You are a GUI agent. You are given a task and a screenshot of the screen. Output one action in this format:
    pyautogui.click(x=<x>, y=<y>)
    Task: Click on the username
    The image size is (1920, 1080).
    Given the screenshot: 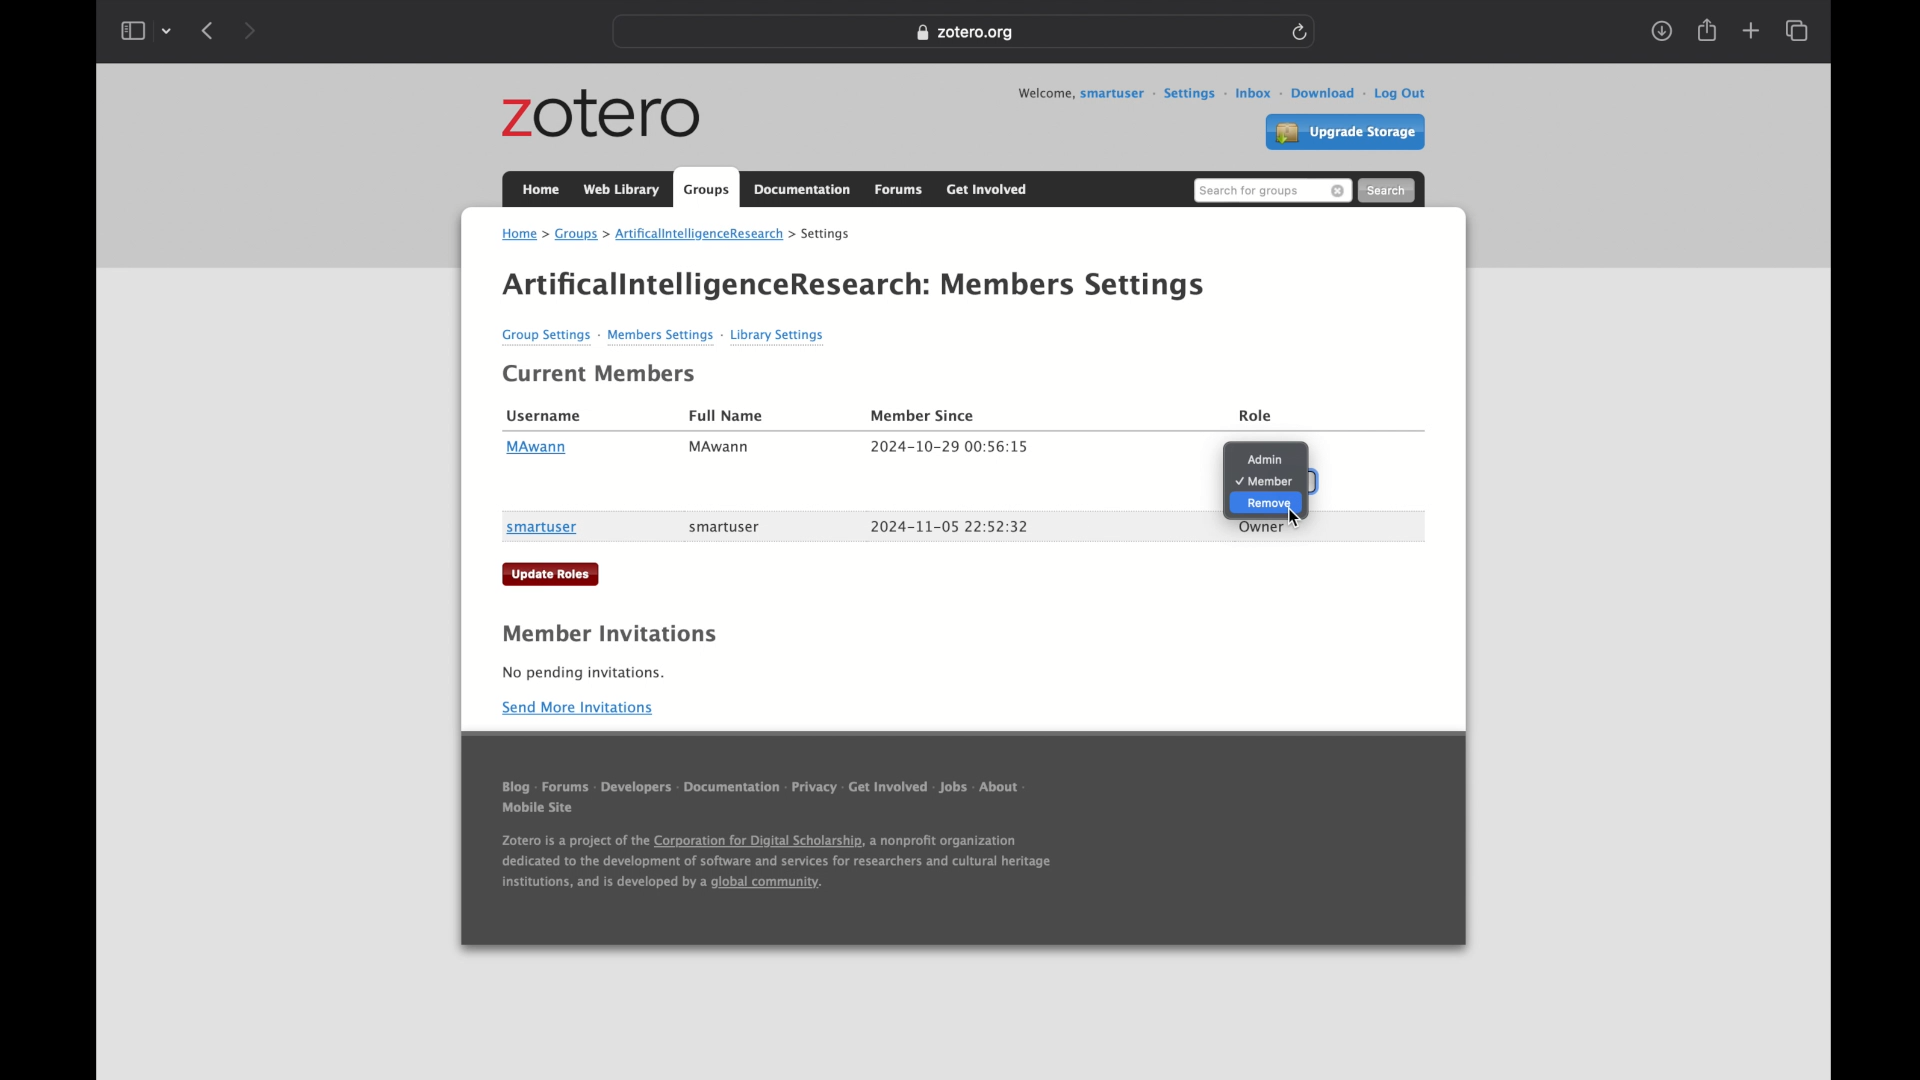 What is the action you would take?
    pyautogui.click(x=545, y=417)
    